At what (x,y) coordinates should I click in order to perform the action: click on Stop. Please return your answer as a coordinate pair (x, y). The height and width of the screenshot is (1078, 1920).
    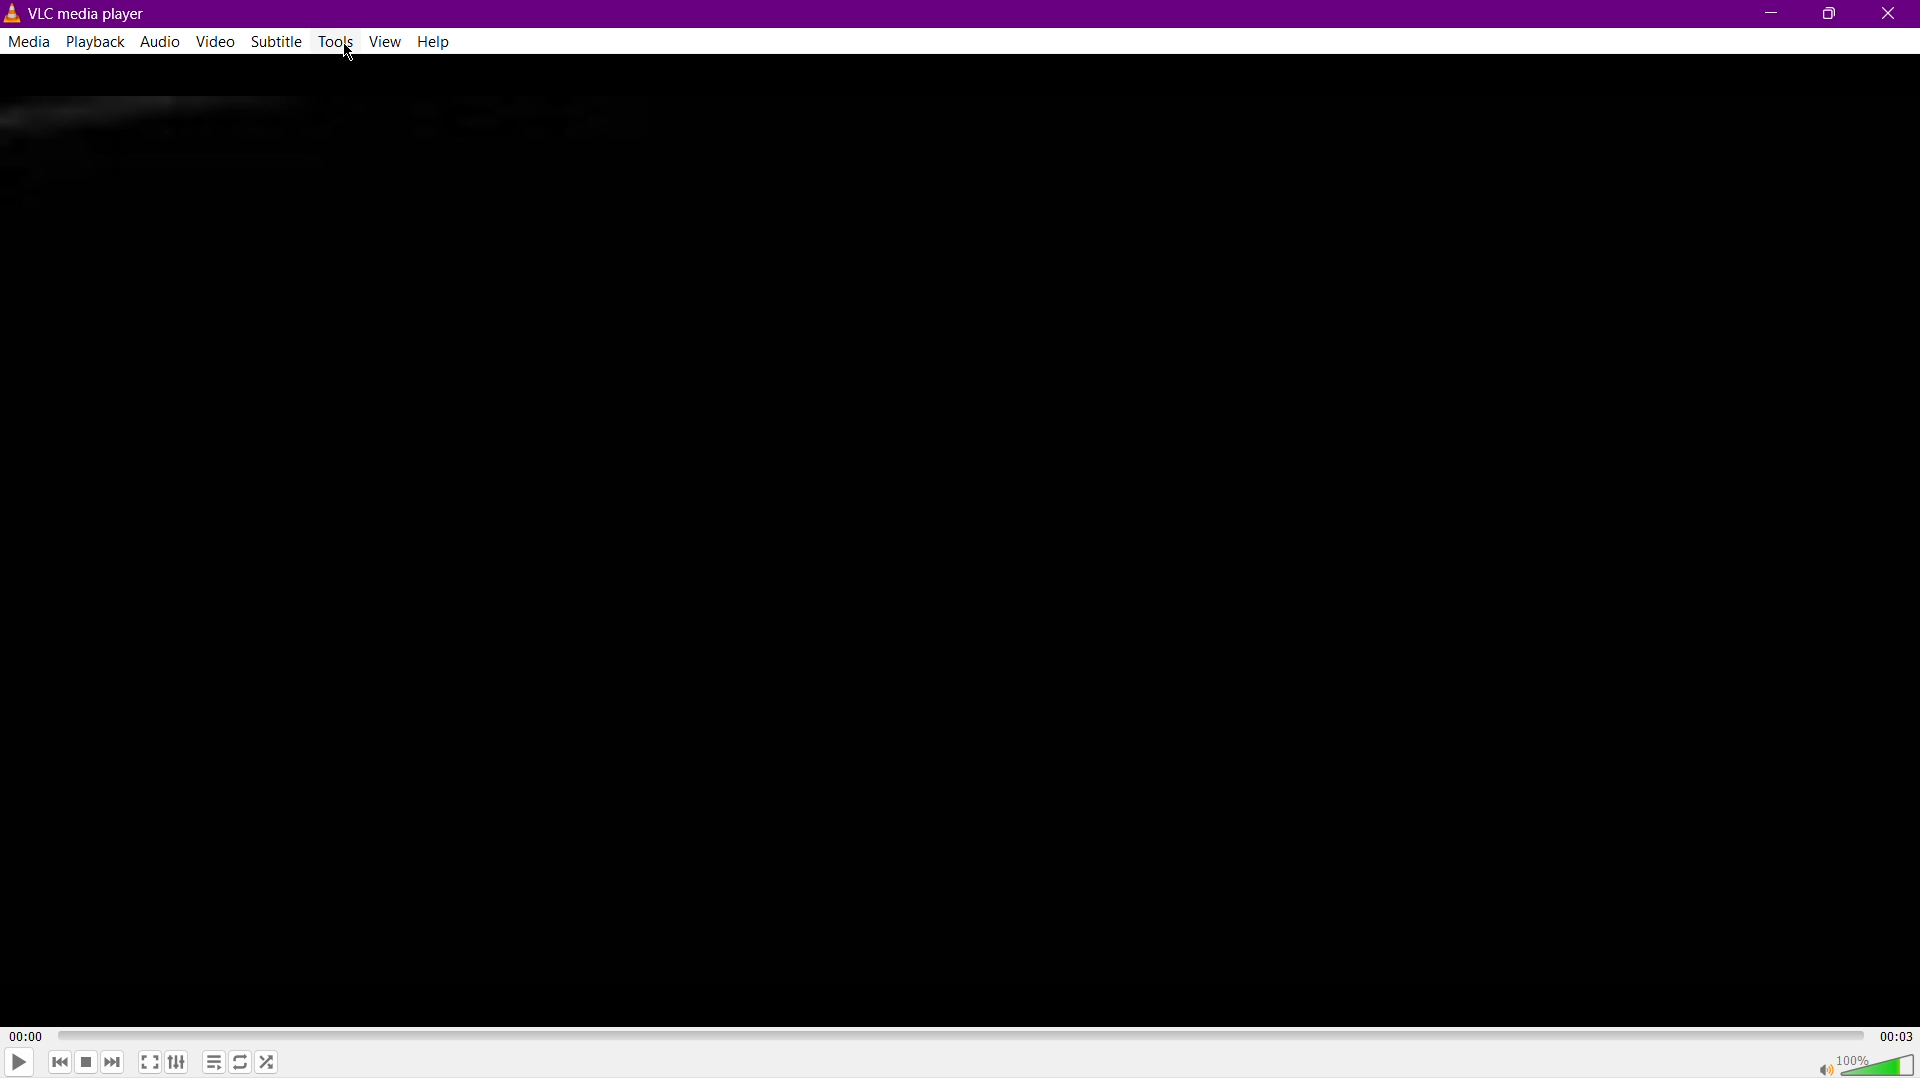
    Looking at the image, I should click on (87, 1061).